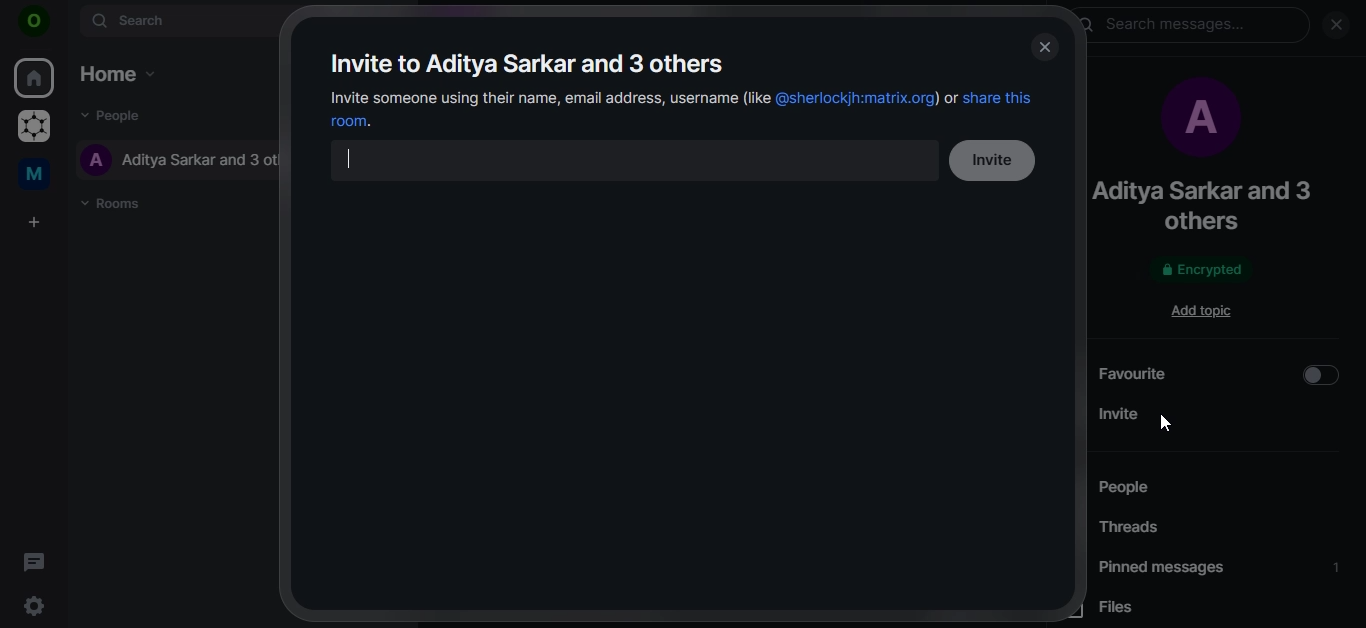 The image size is (1366, 628). What do you see at coordinates (1152, 488) in the screenshot?
I see `people` at bounding box center [1152, 488].